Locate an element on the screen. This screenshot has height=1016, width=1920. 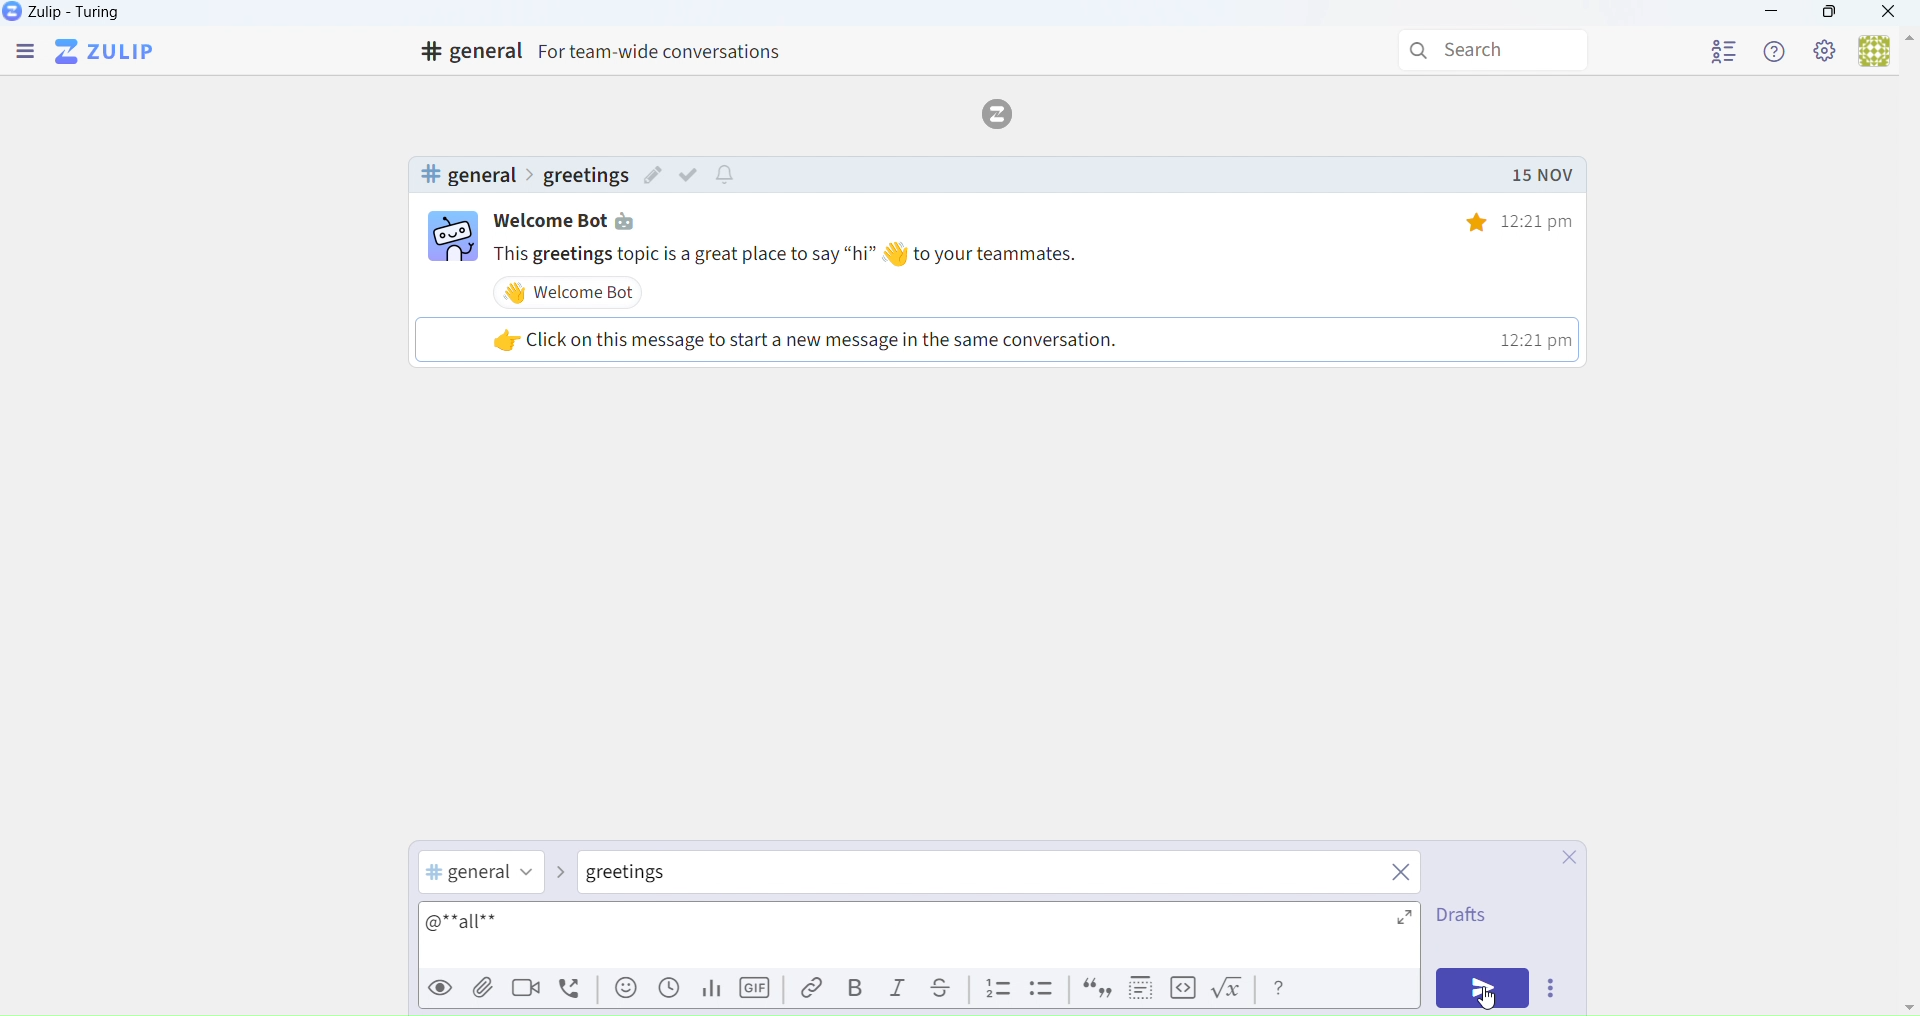
Code is located at coordinates (1181, 989).